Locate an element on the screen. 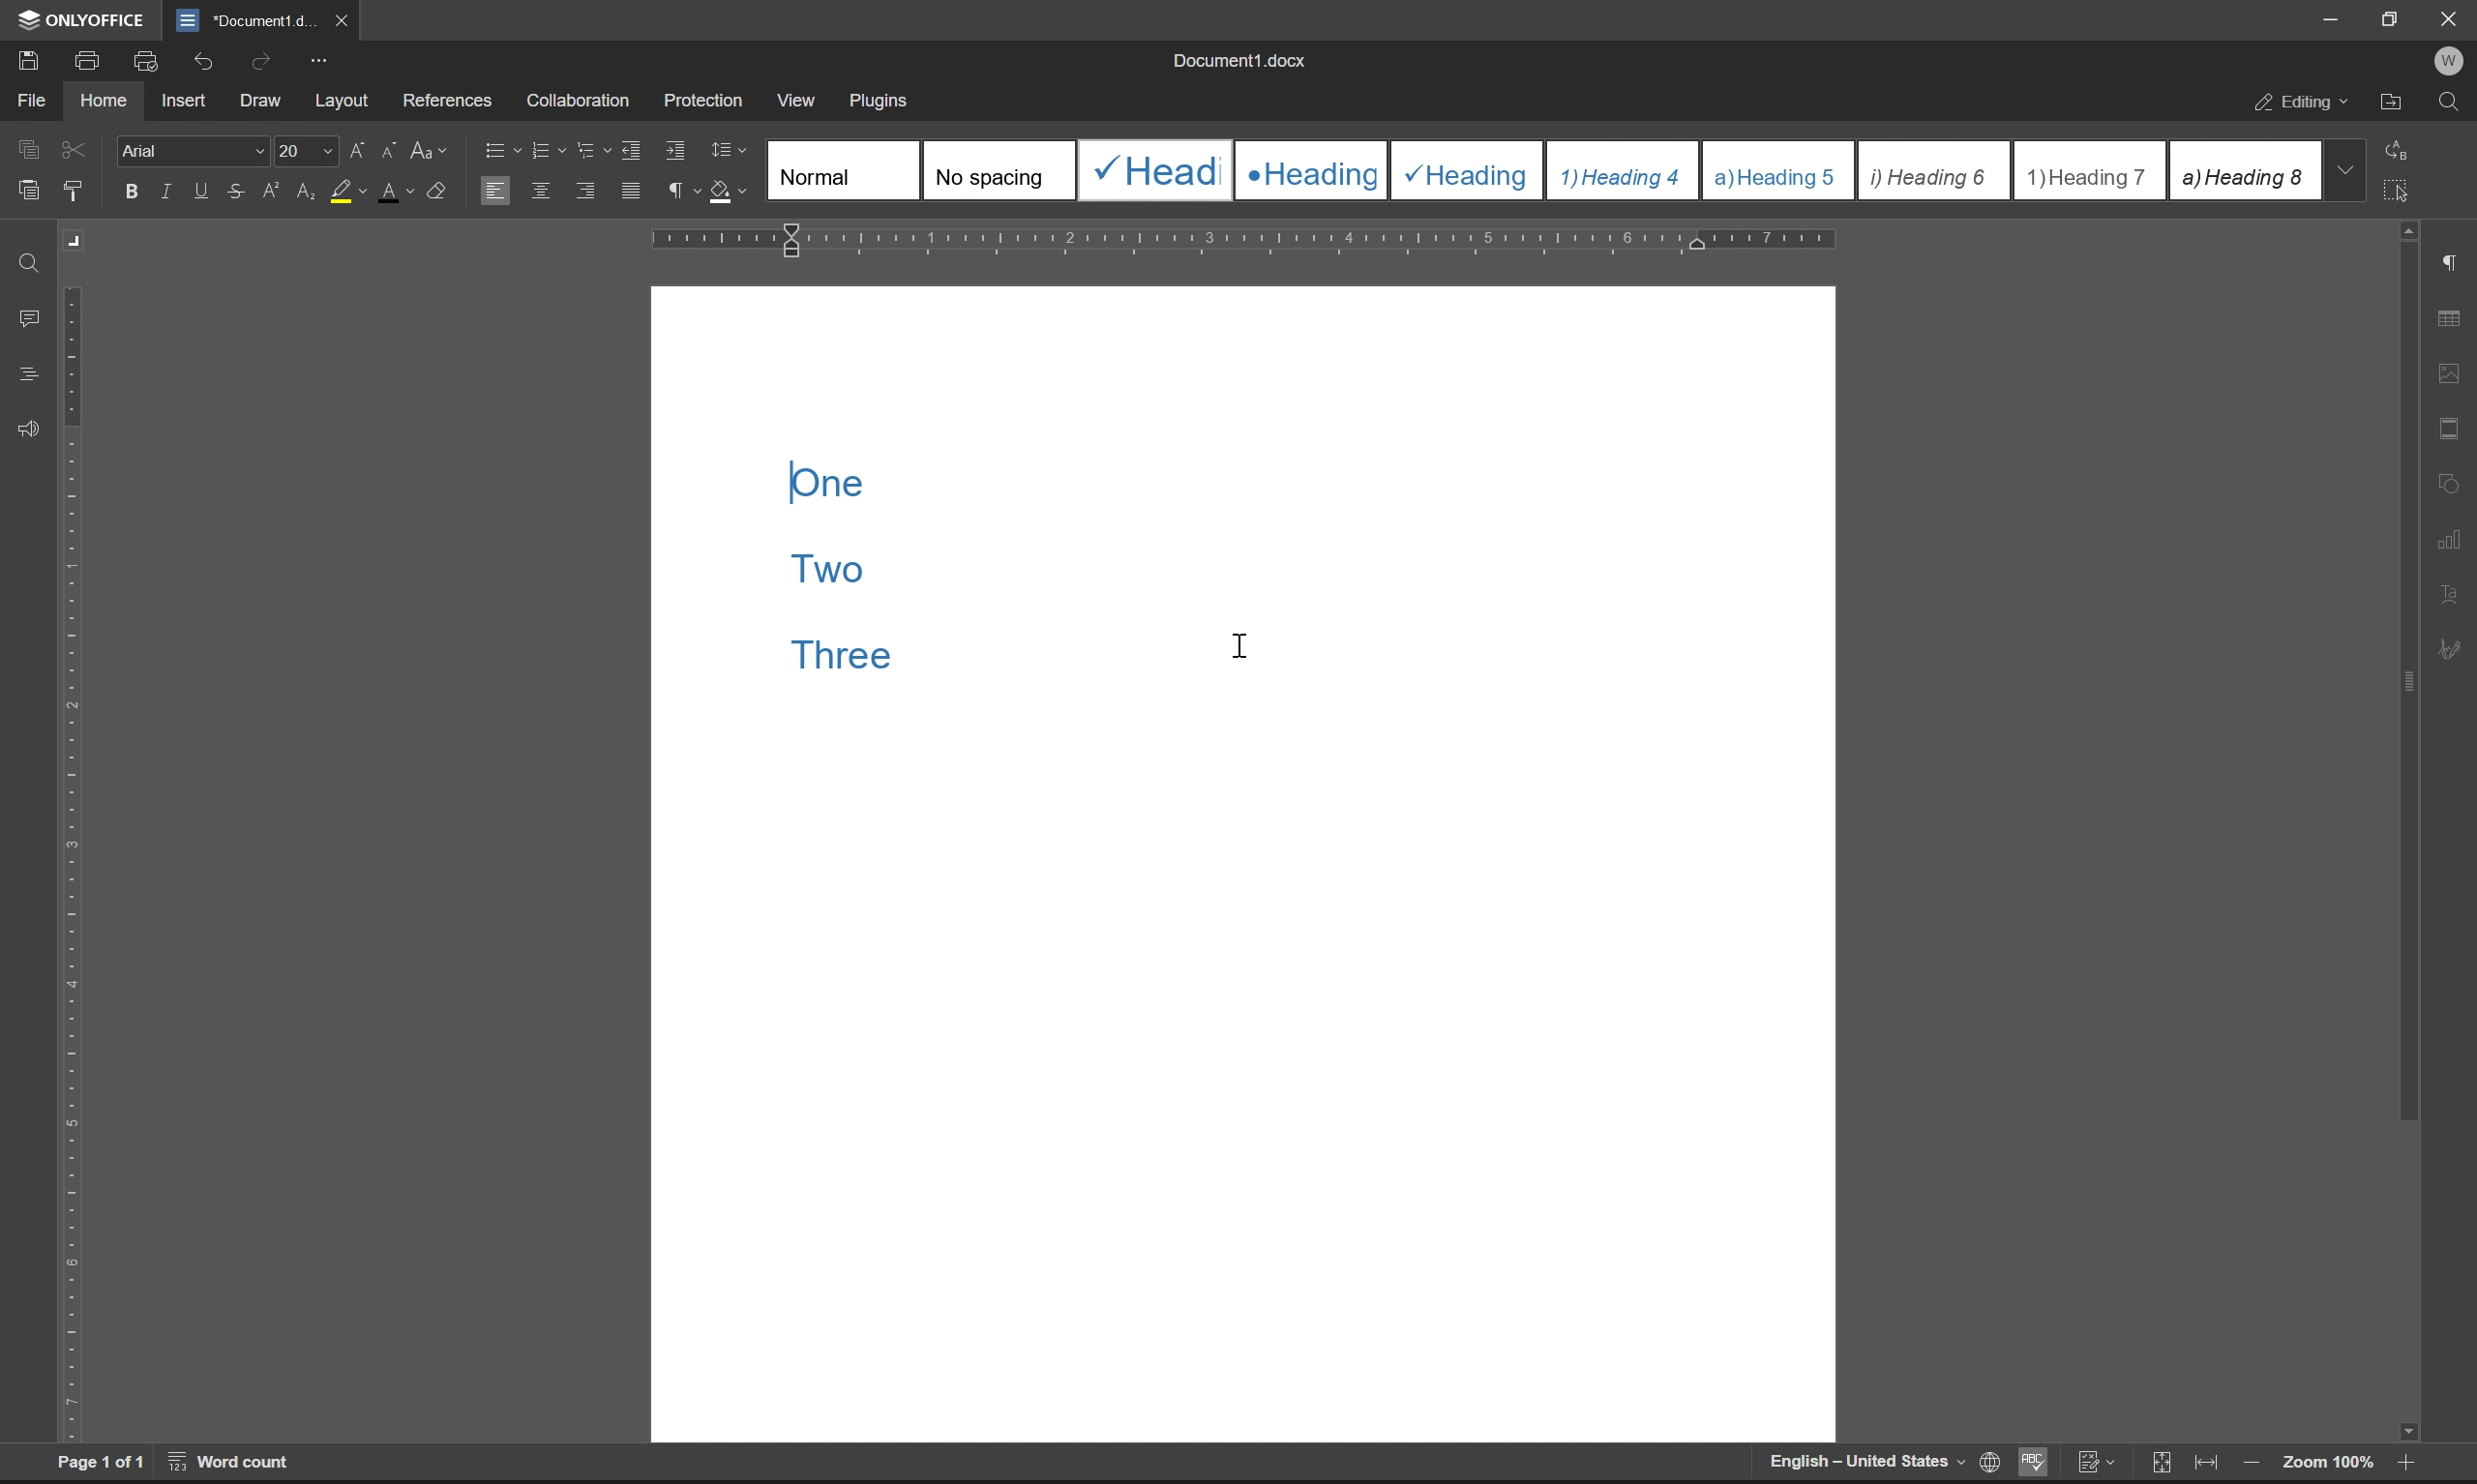 The width and height of the screenshot is (2477, 1484). increase indent is located at coordinates (677, 151).